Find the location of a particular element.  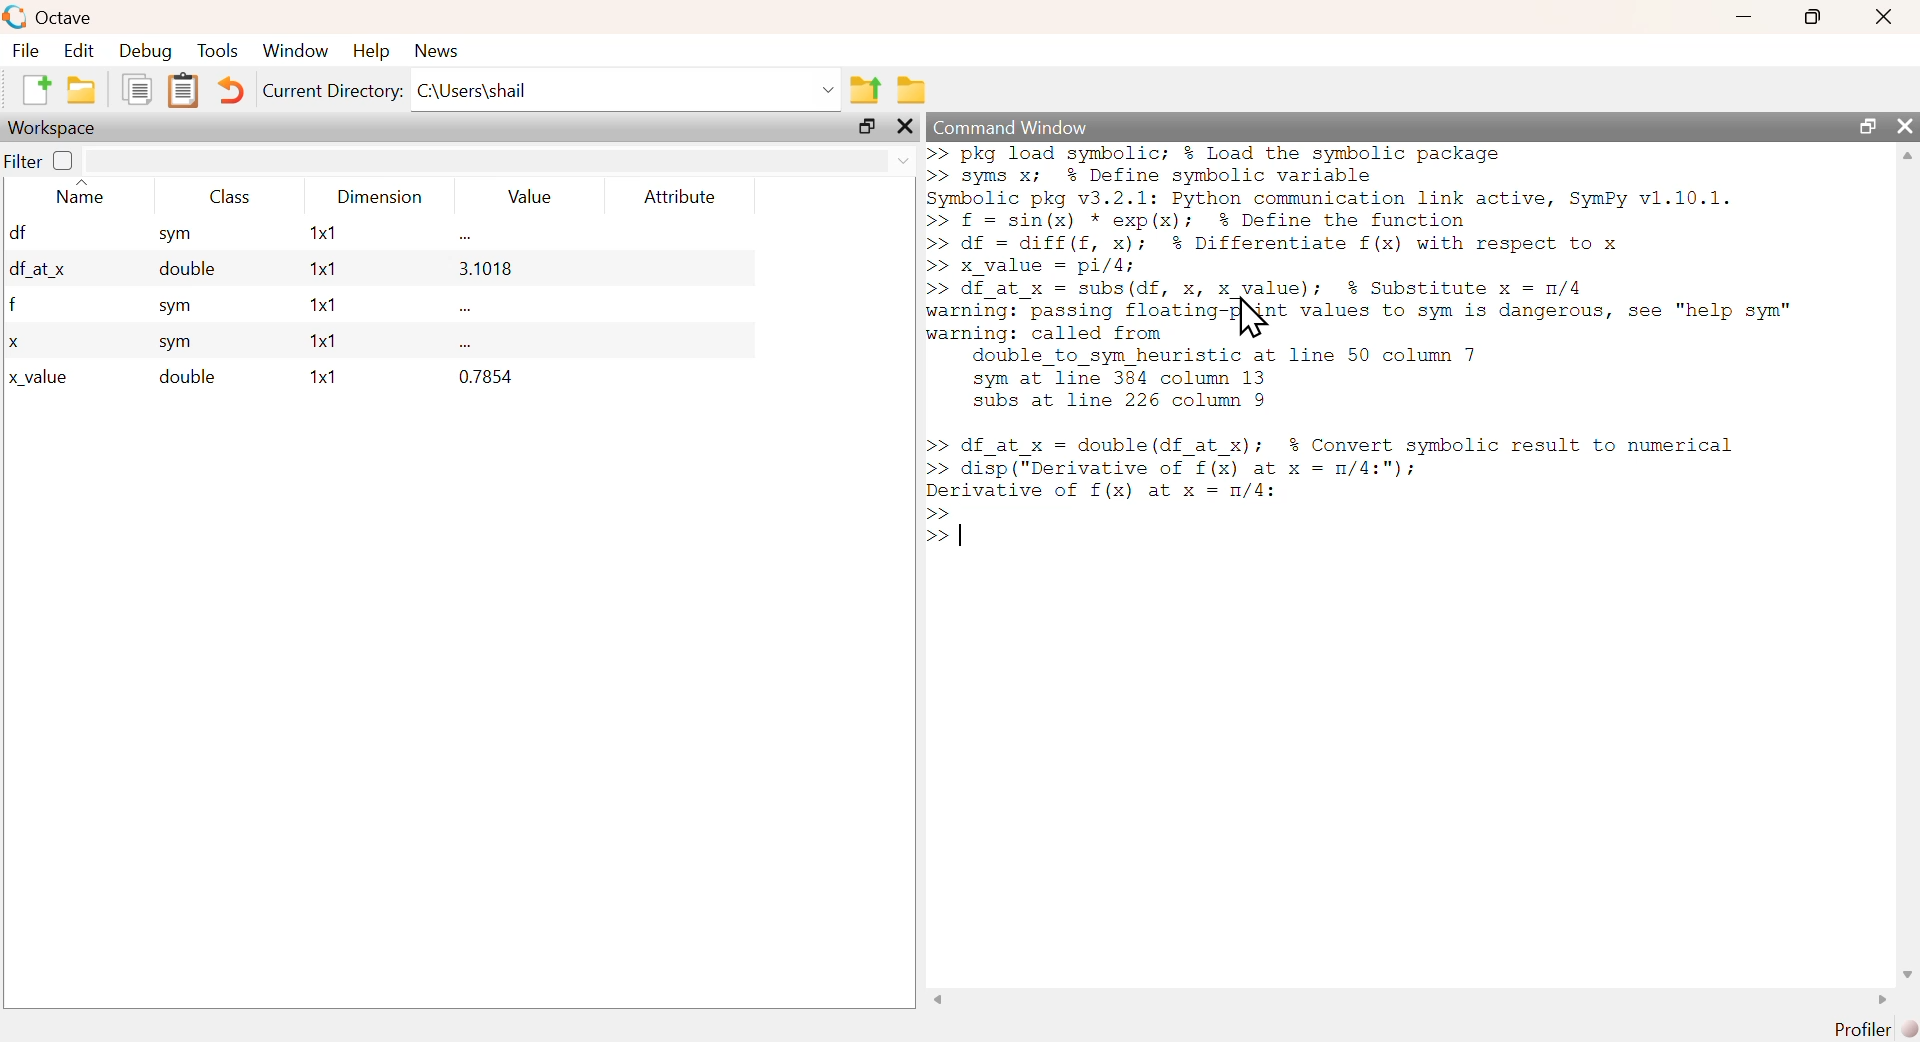

scroll down is located at coordinates (1907, 974).